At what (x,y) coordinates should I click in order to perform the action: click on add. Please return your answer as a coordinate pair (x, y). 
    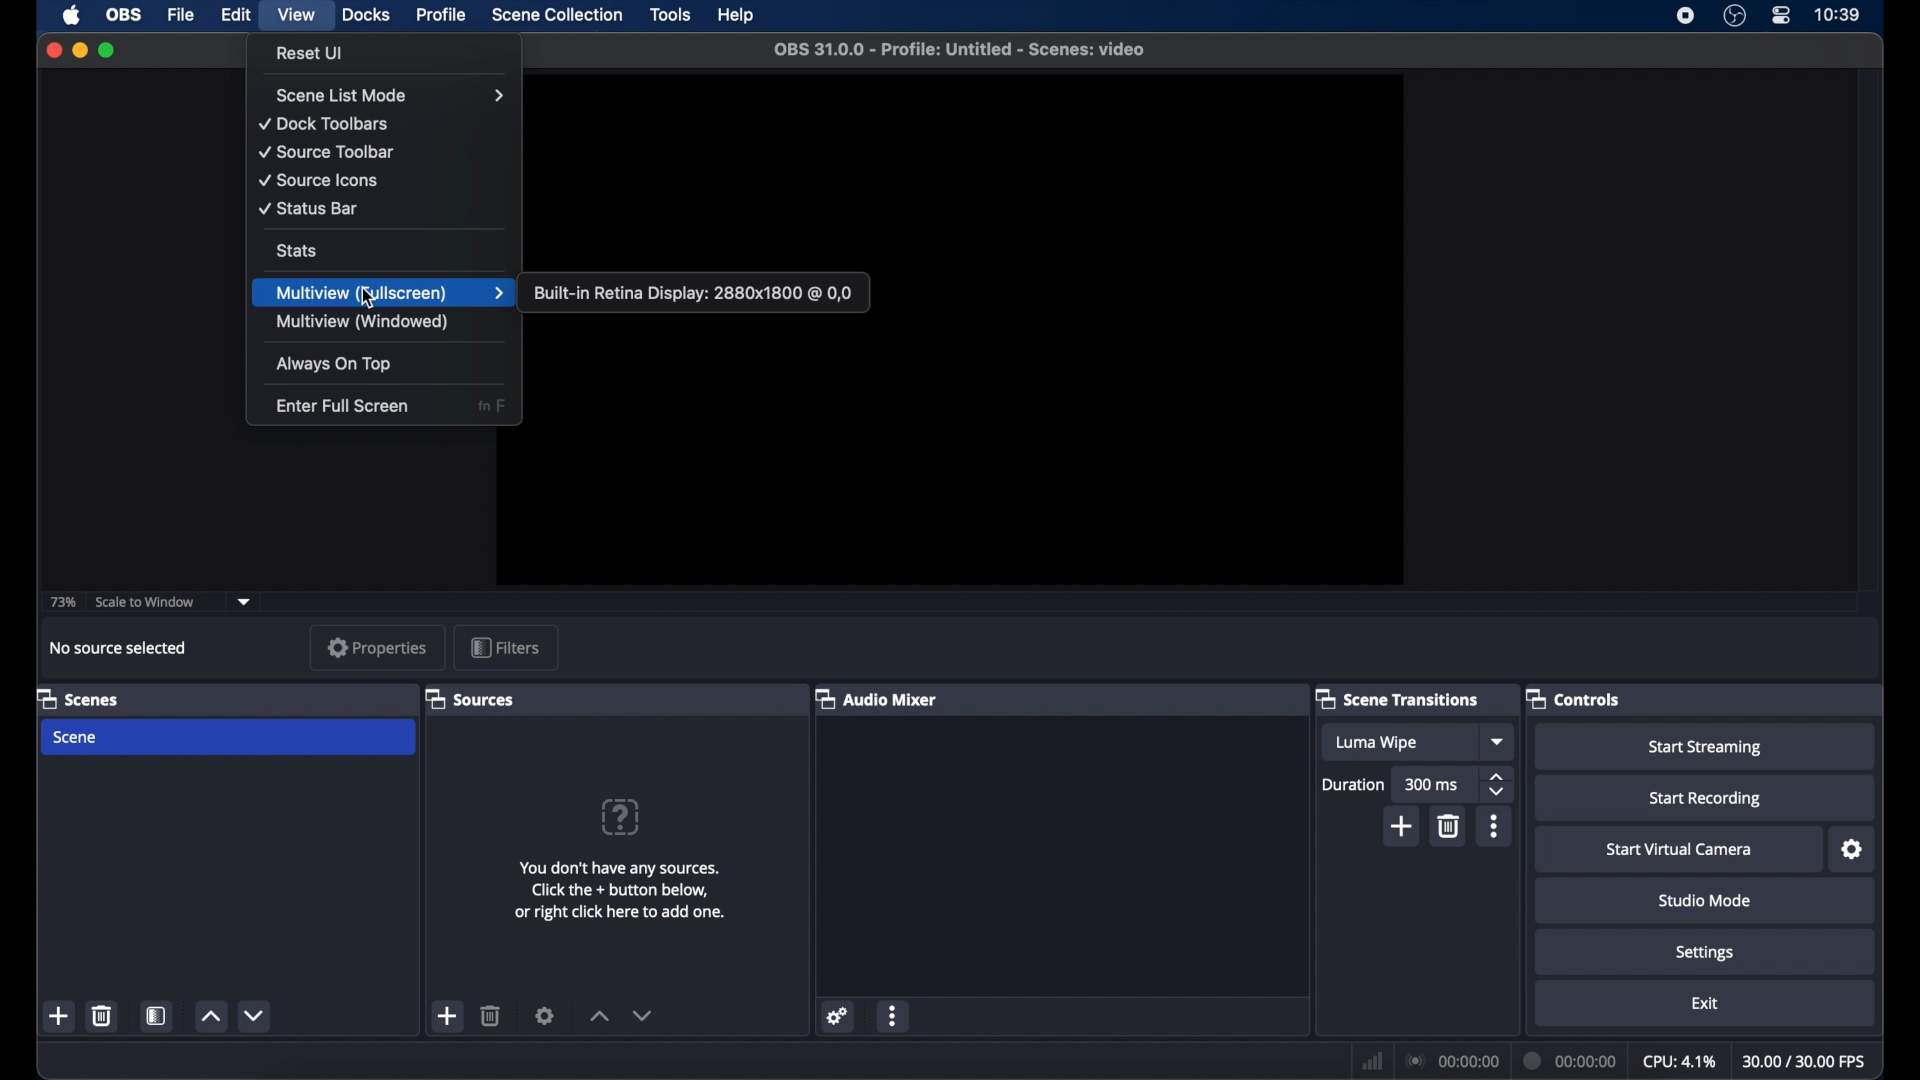
    Looking at the image, I should click on (60, 1016).